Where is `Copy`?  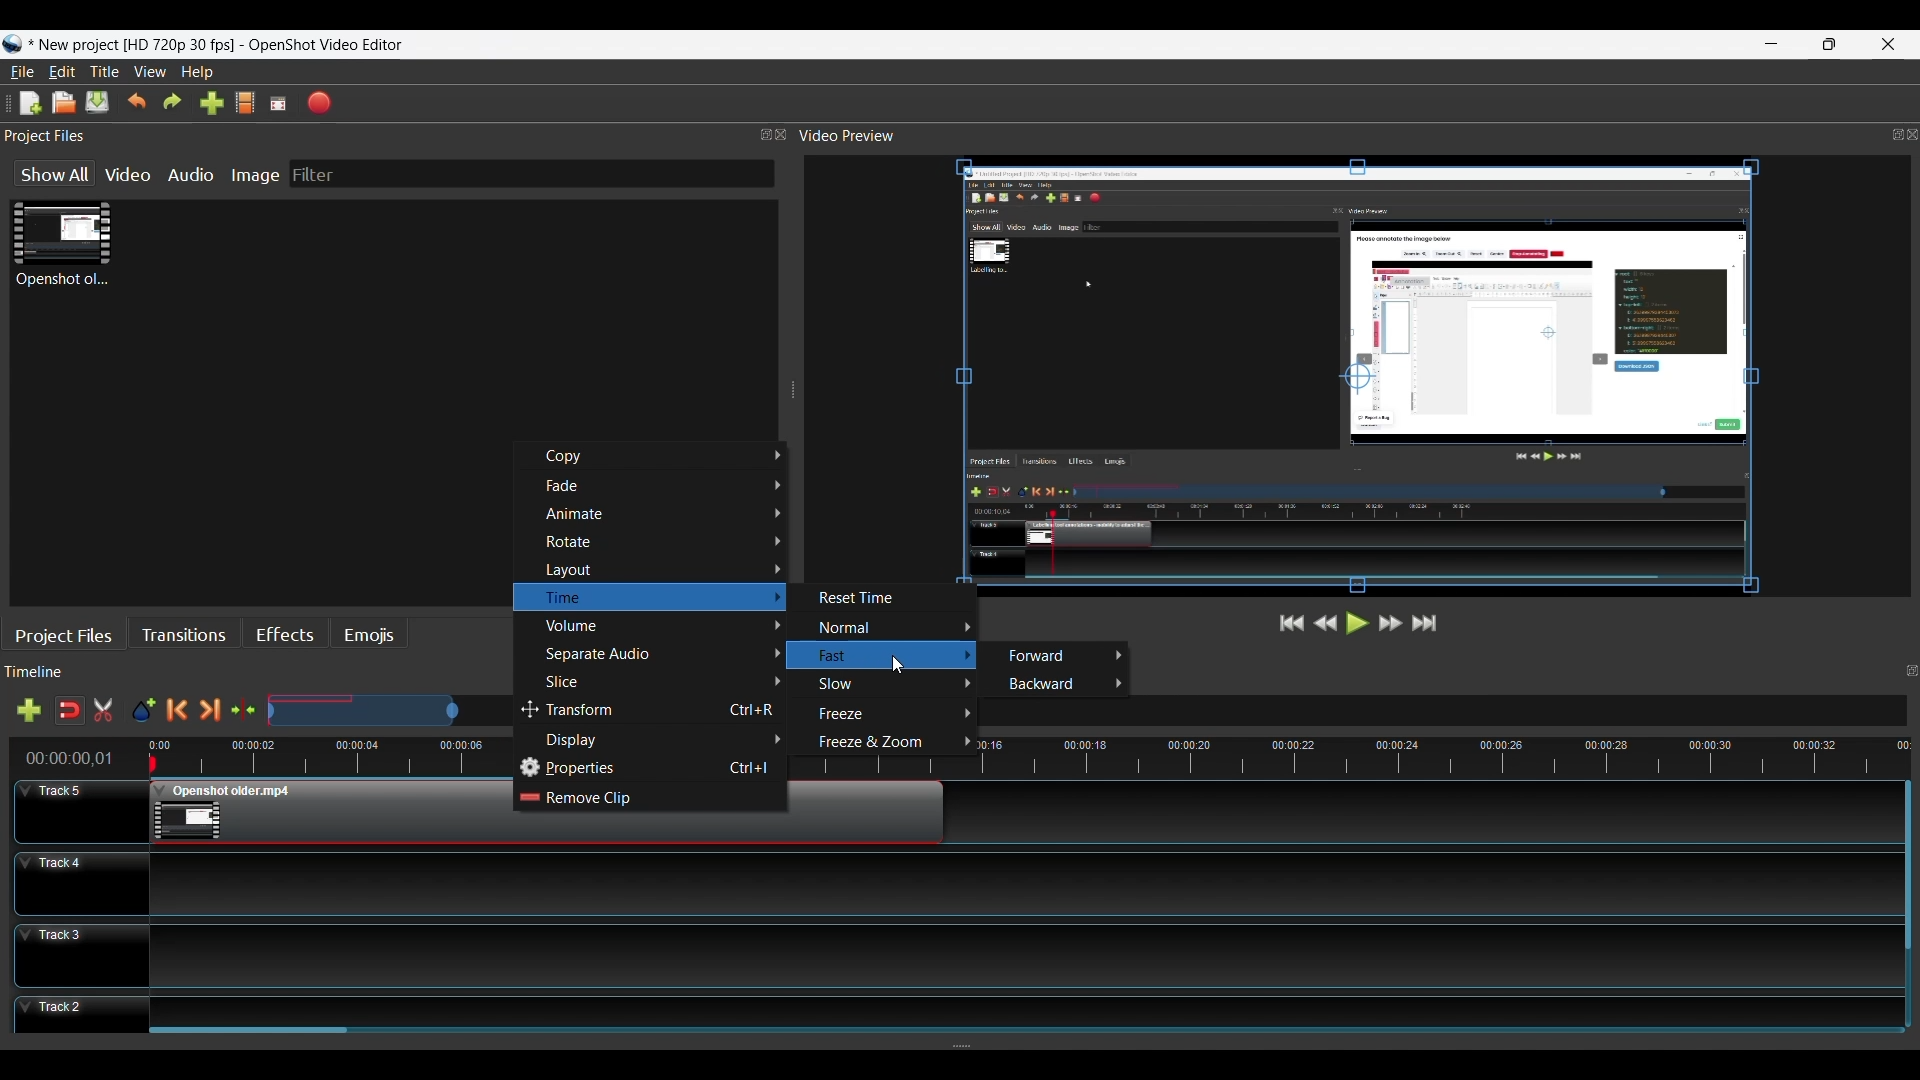 Copy is located at coordinates (661, 457).